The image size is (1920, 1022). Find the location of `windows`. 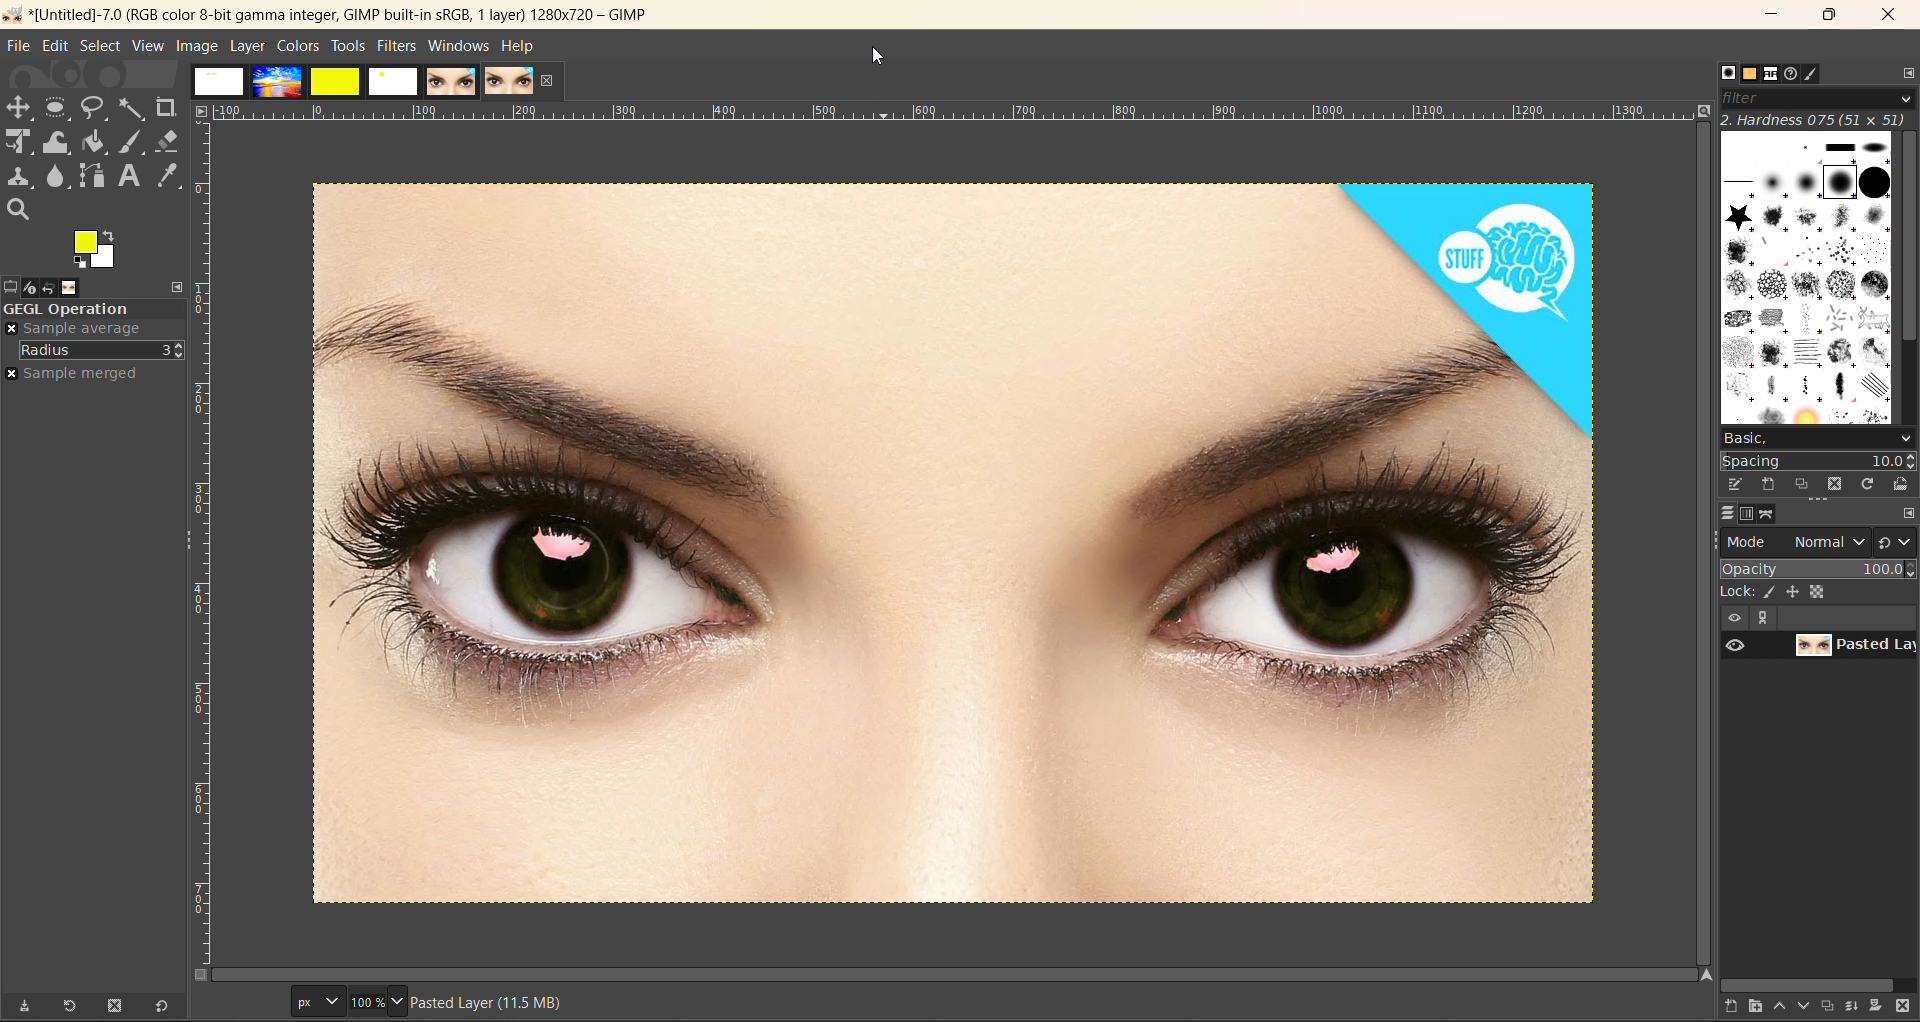

windows is located at coordinates (459, 46).